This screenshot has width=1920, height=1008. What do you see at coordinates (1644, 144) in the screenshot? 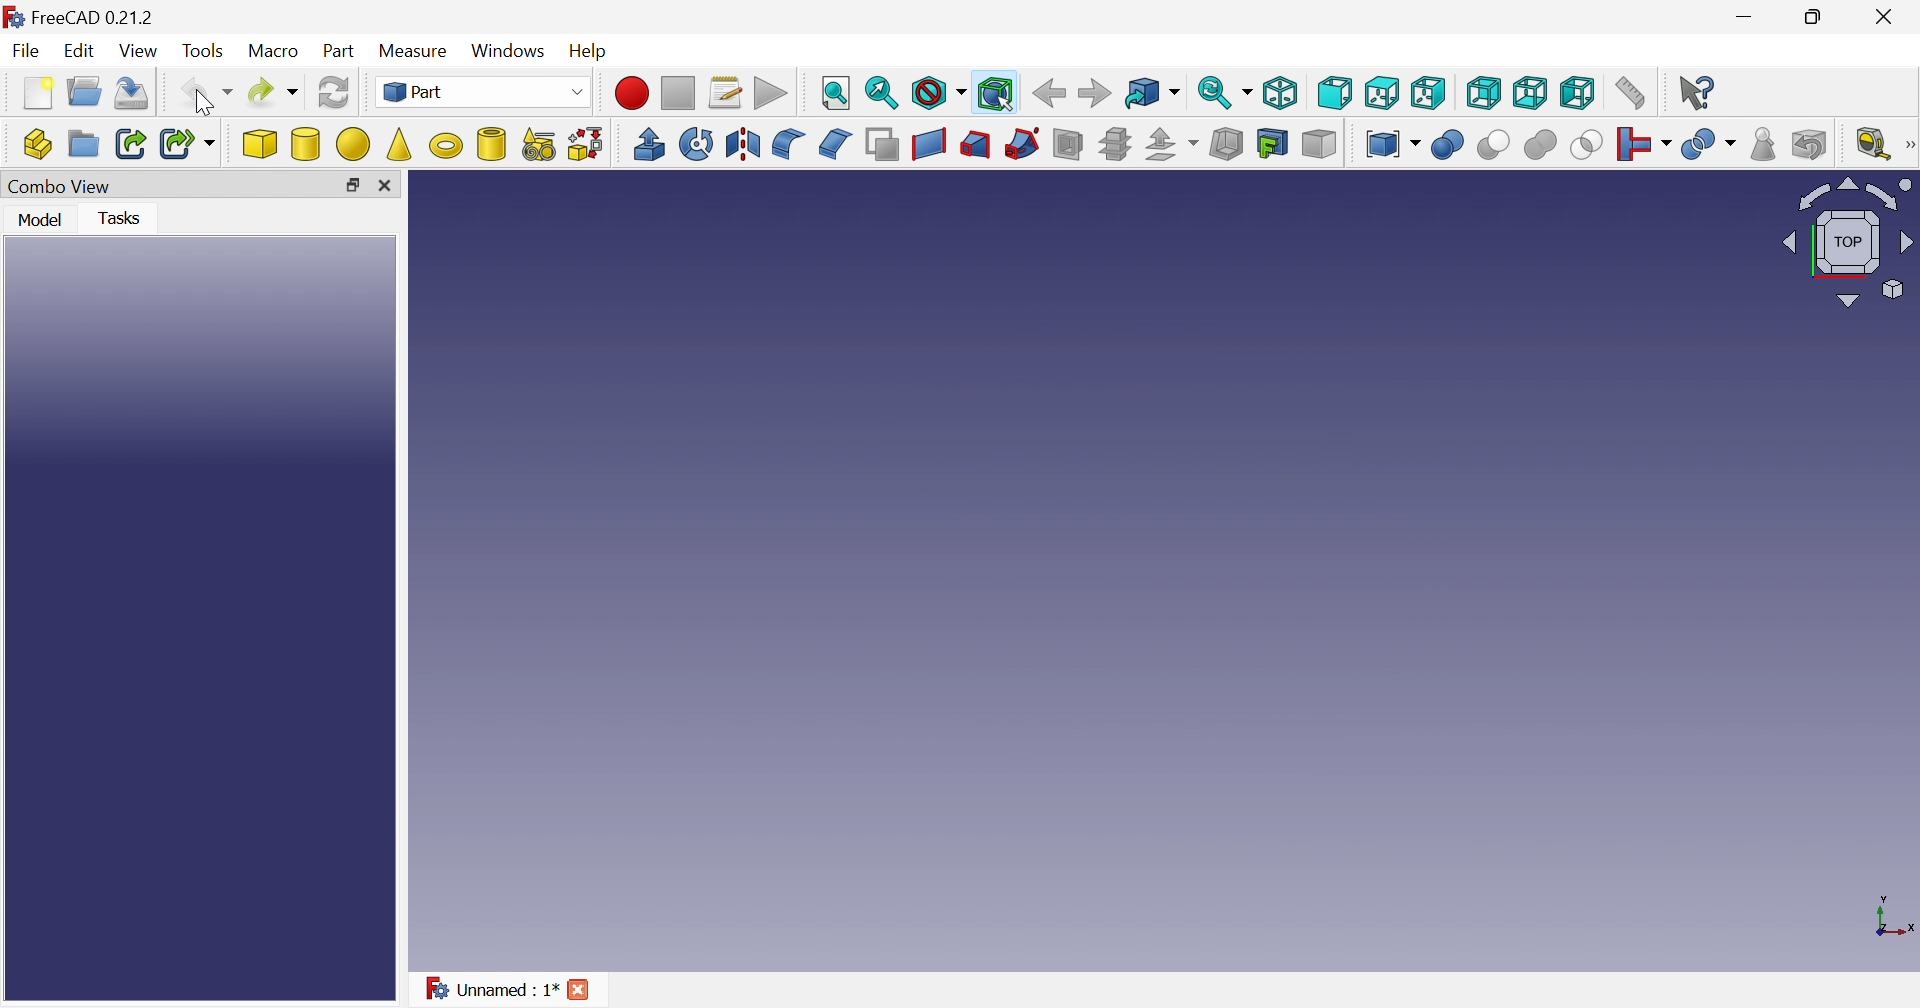
I see `Join objects...` at bounding box center [1644, 144].